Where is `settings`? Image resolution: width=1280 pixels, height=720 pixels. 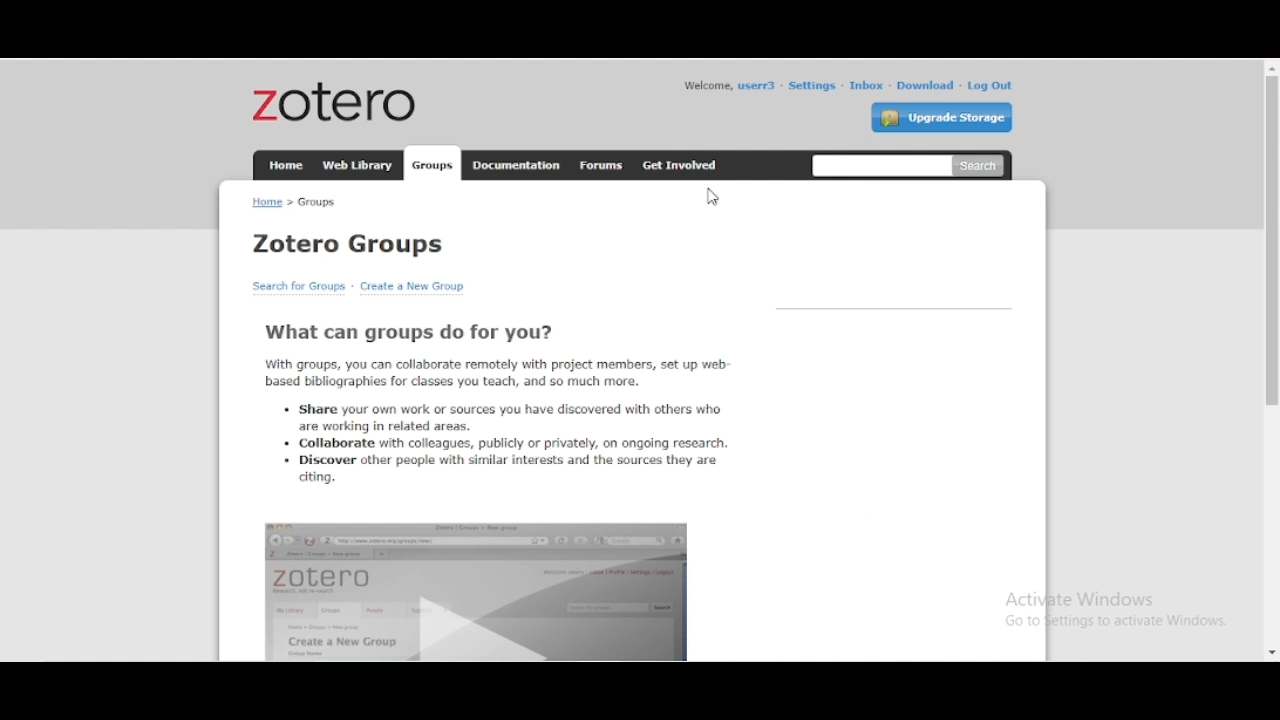 settings is located at coordinates (812, 86).